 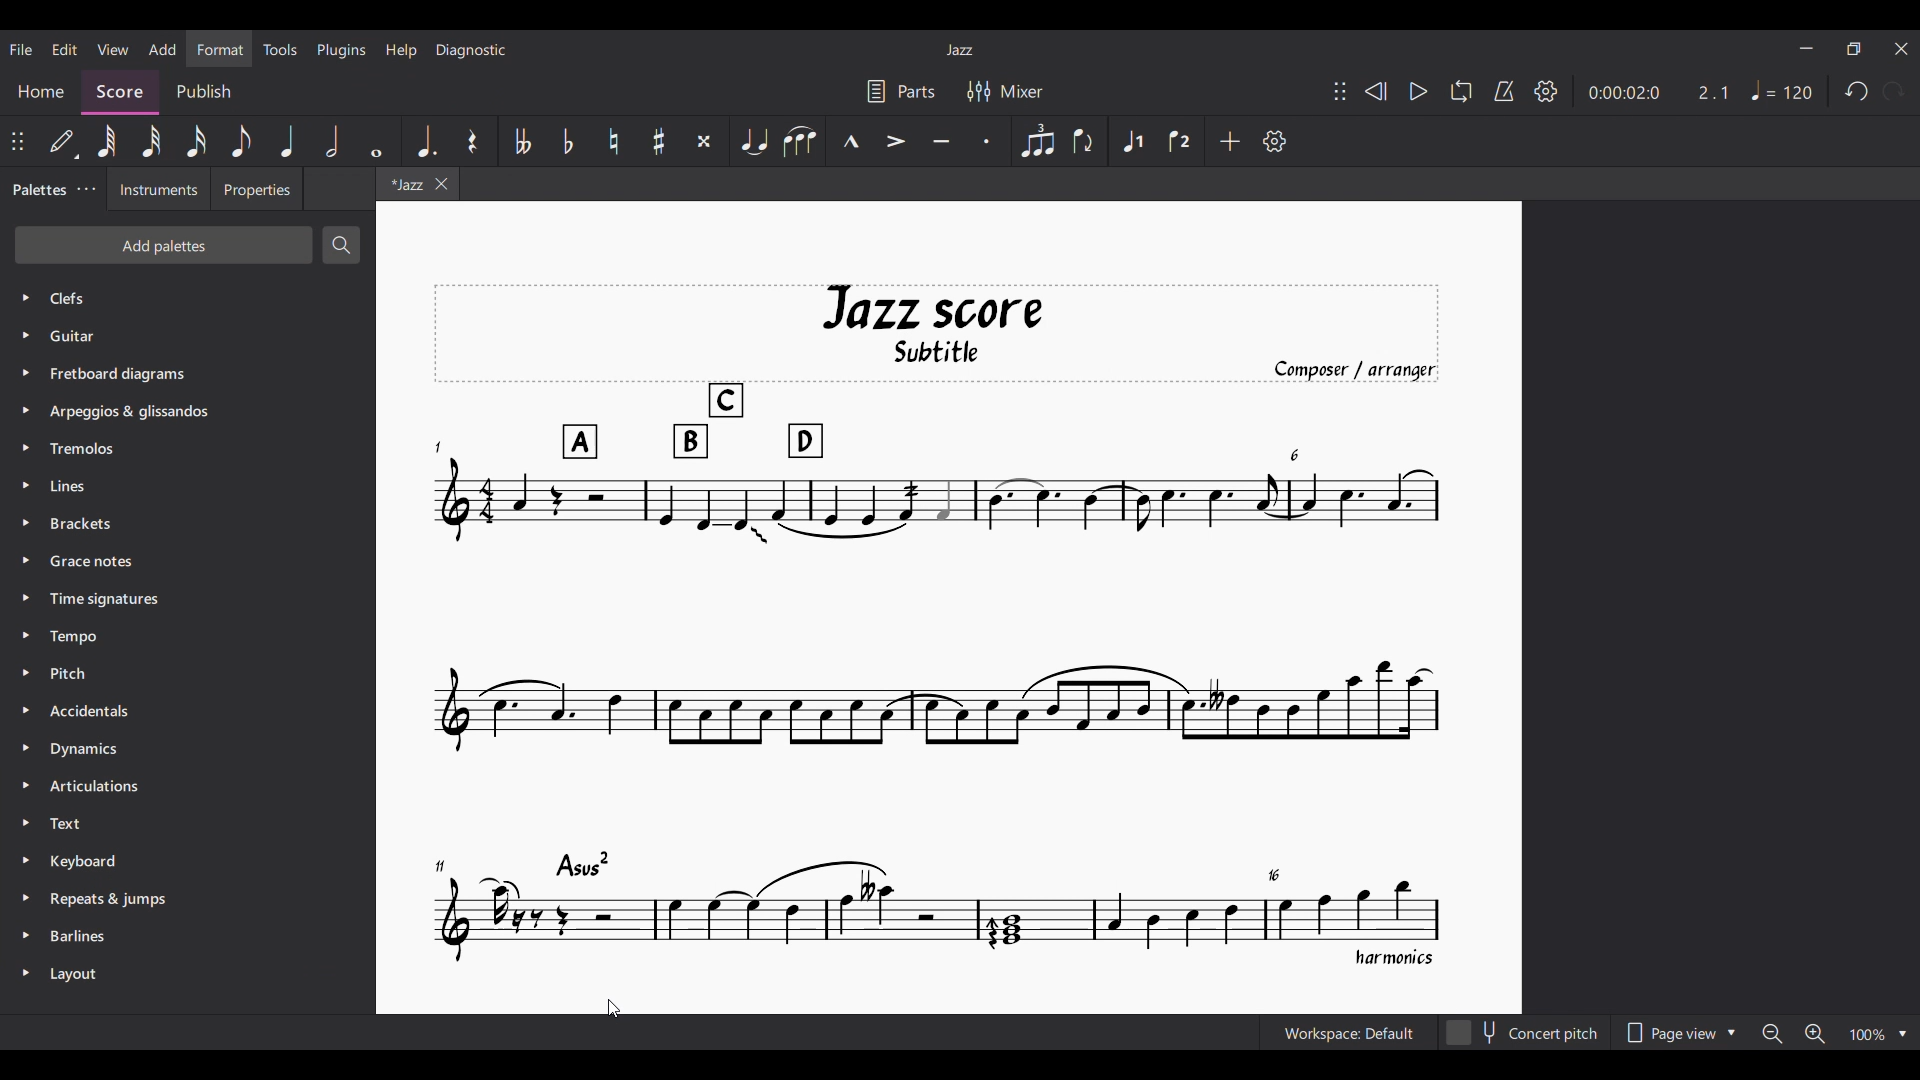 I want to click on Search, so click(x=340, y=245).